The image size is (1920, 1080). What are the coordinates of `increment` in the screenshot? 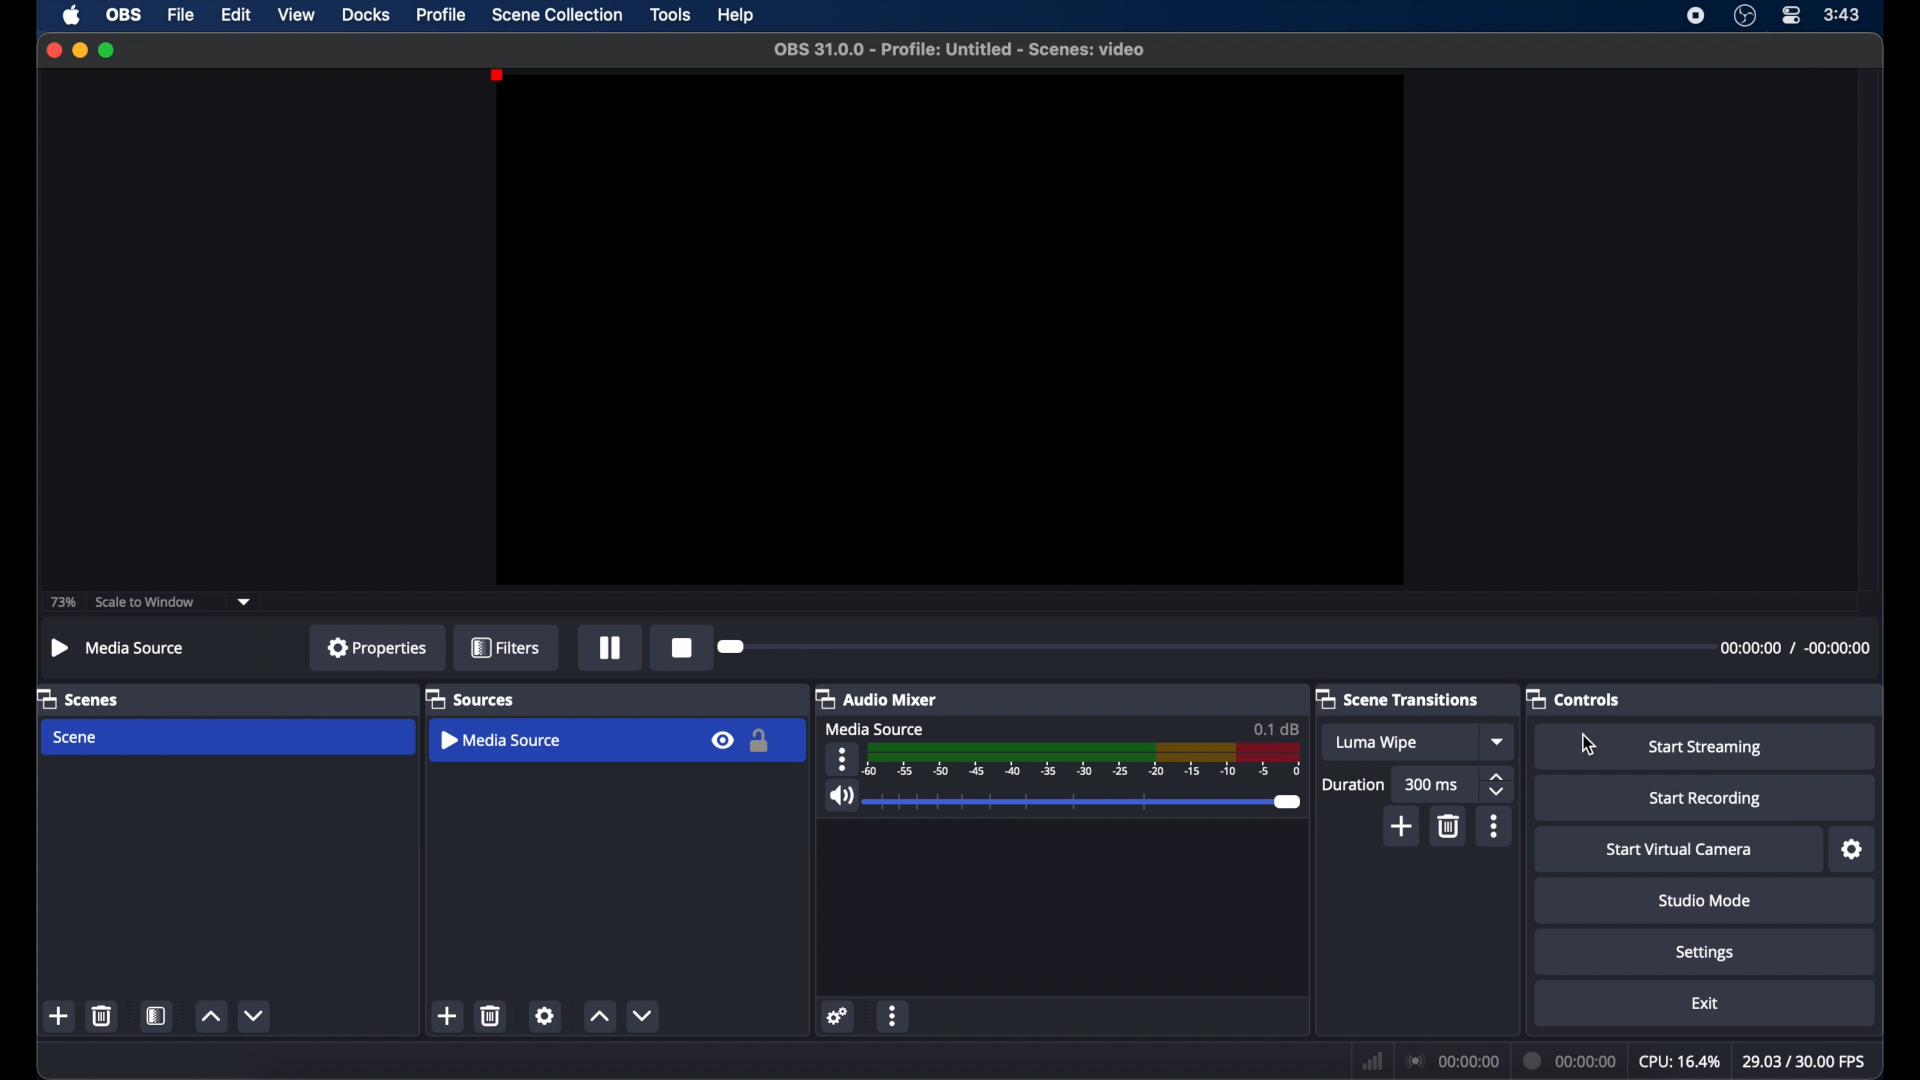 It's located at (210, 1015).